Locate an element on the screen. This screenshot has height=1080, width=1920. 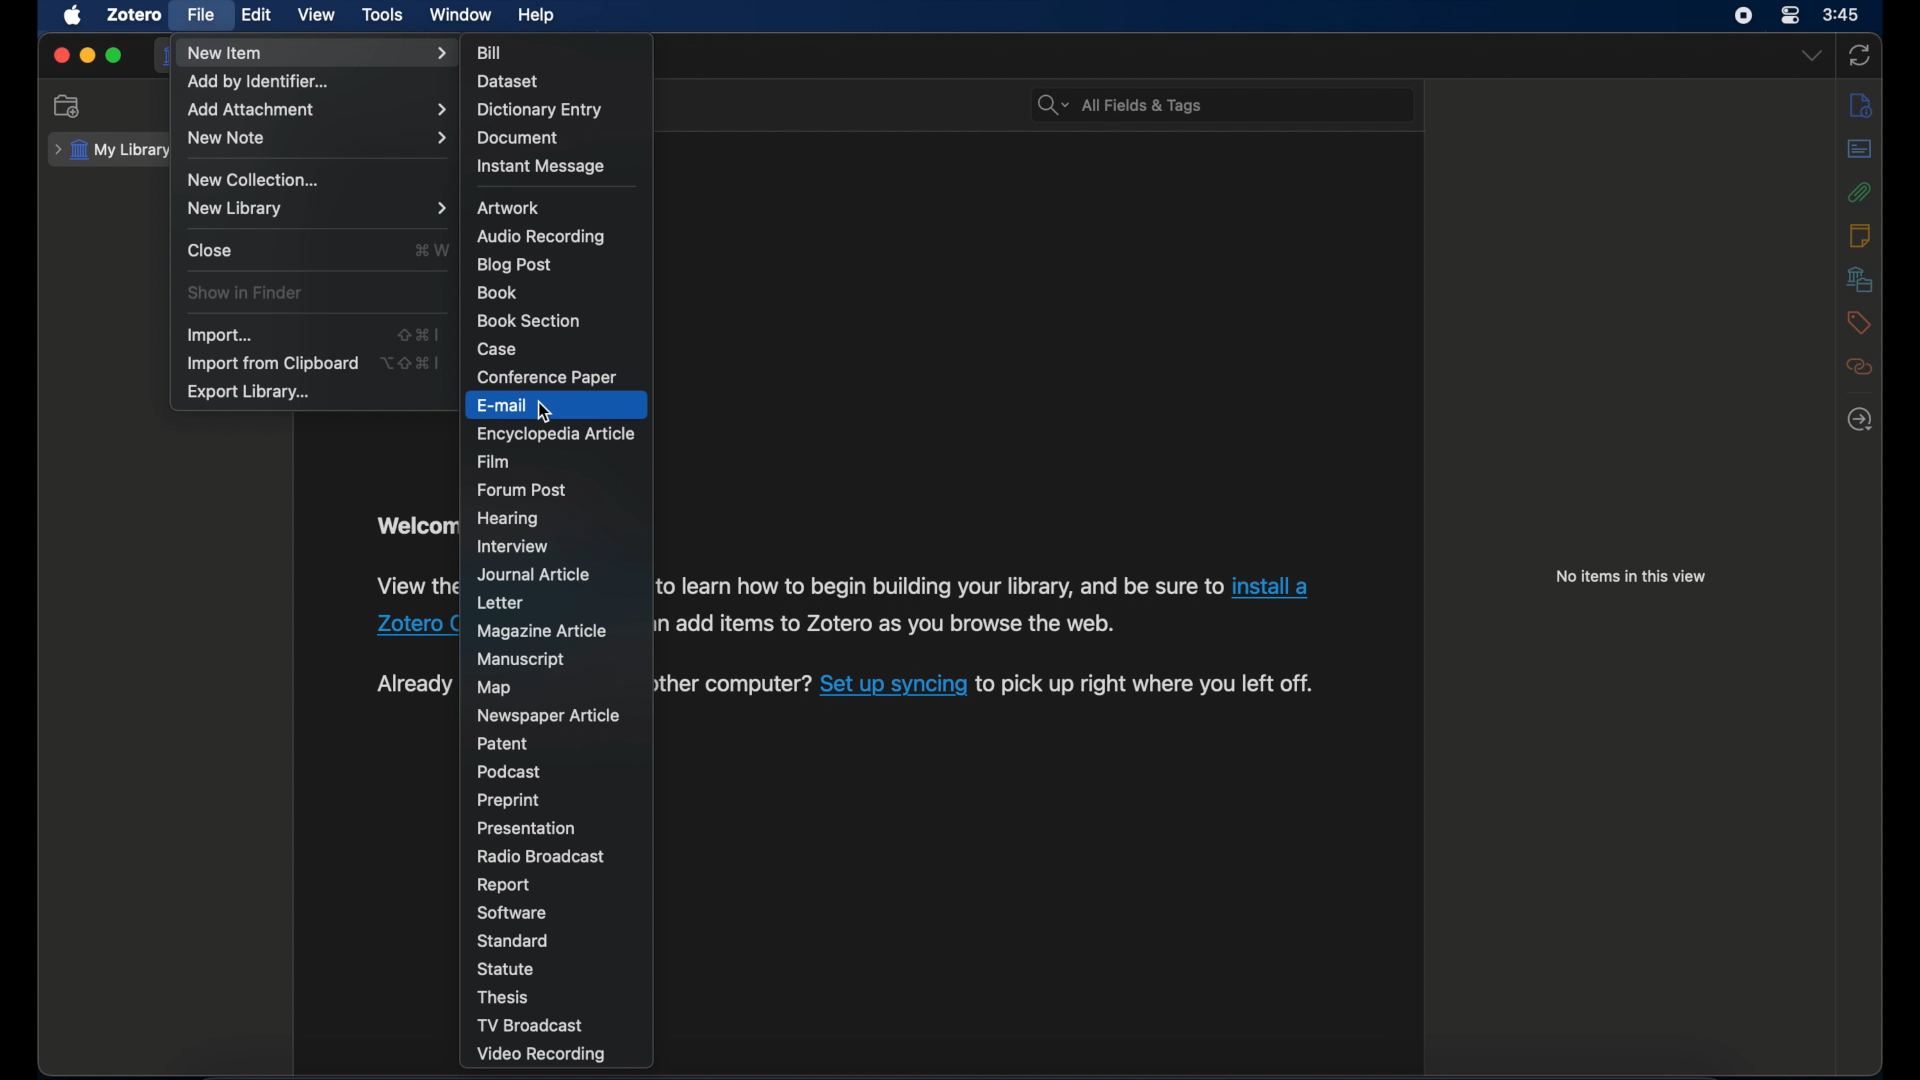
book is located at coordinates (496, 294).